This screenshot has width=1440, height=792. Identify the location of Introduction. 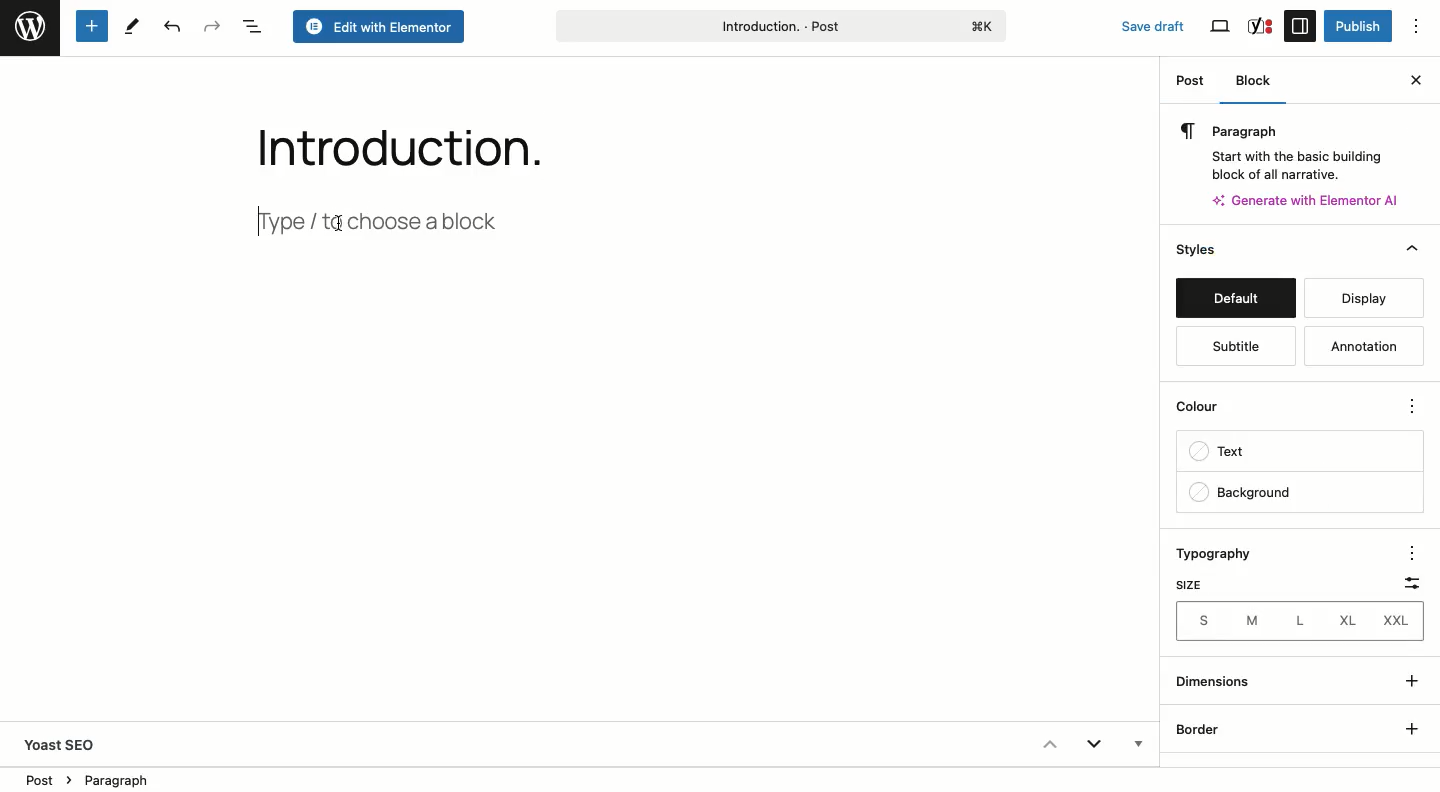
(385, 143).